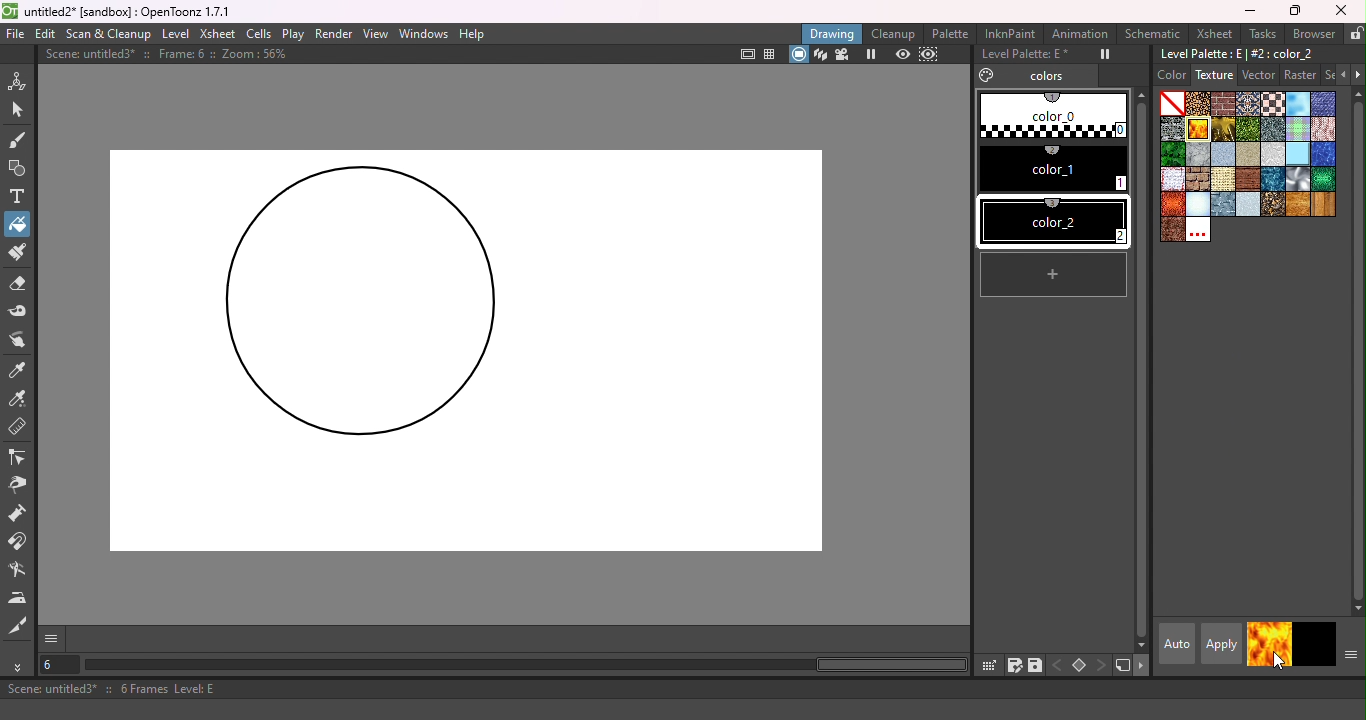 This screenshot has height=720, width=1366. Describe the element at coordinates (1324, 205) in the screenshot. I see `woodplanks.bmp` at that location.